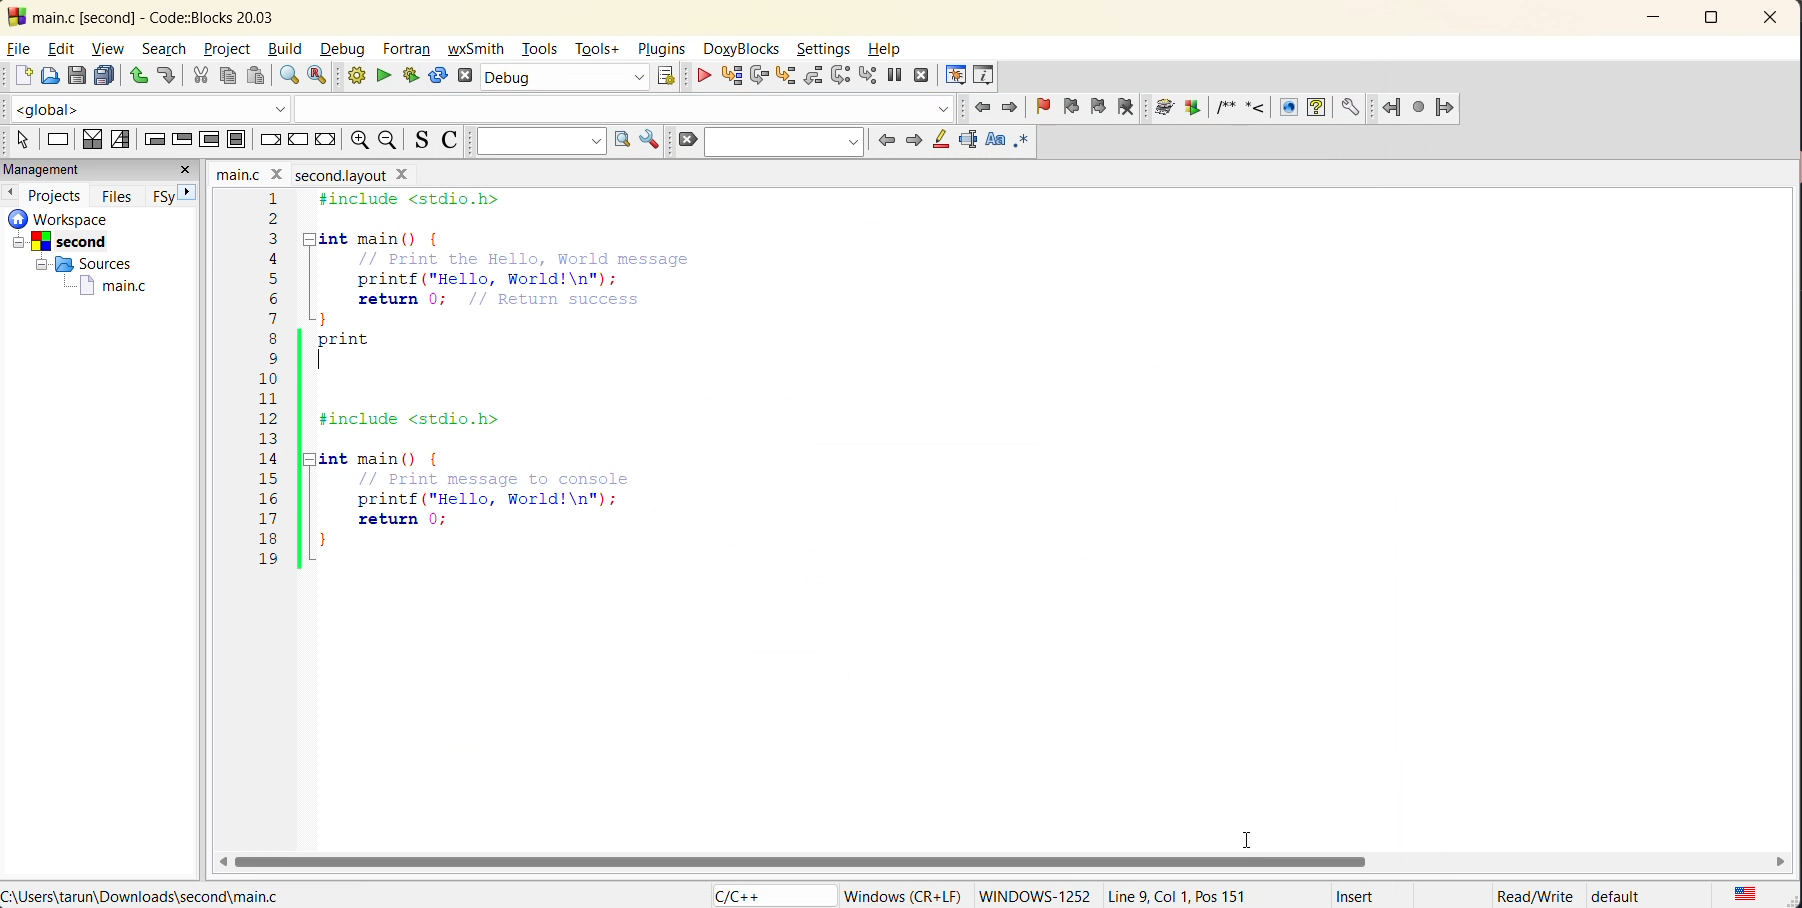  I want to click on open, so click(52, 76).